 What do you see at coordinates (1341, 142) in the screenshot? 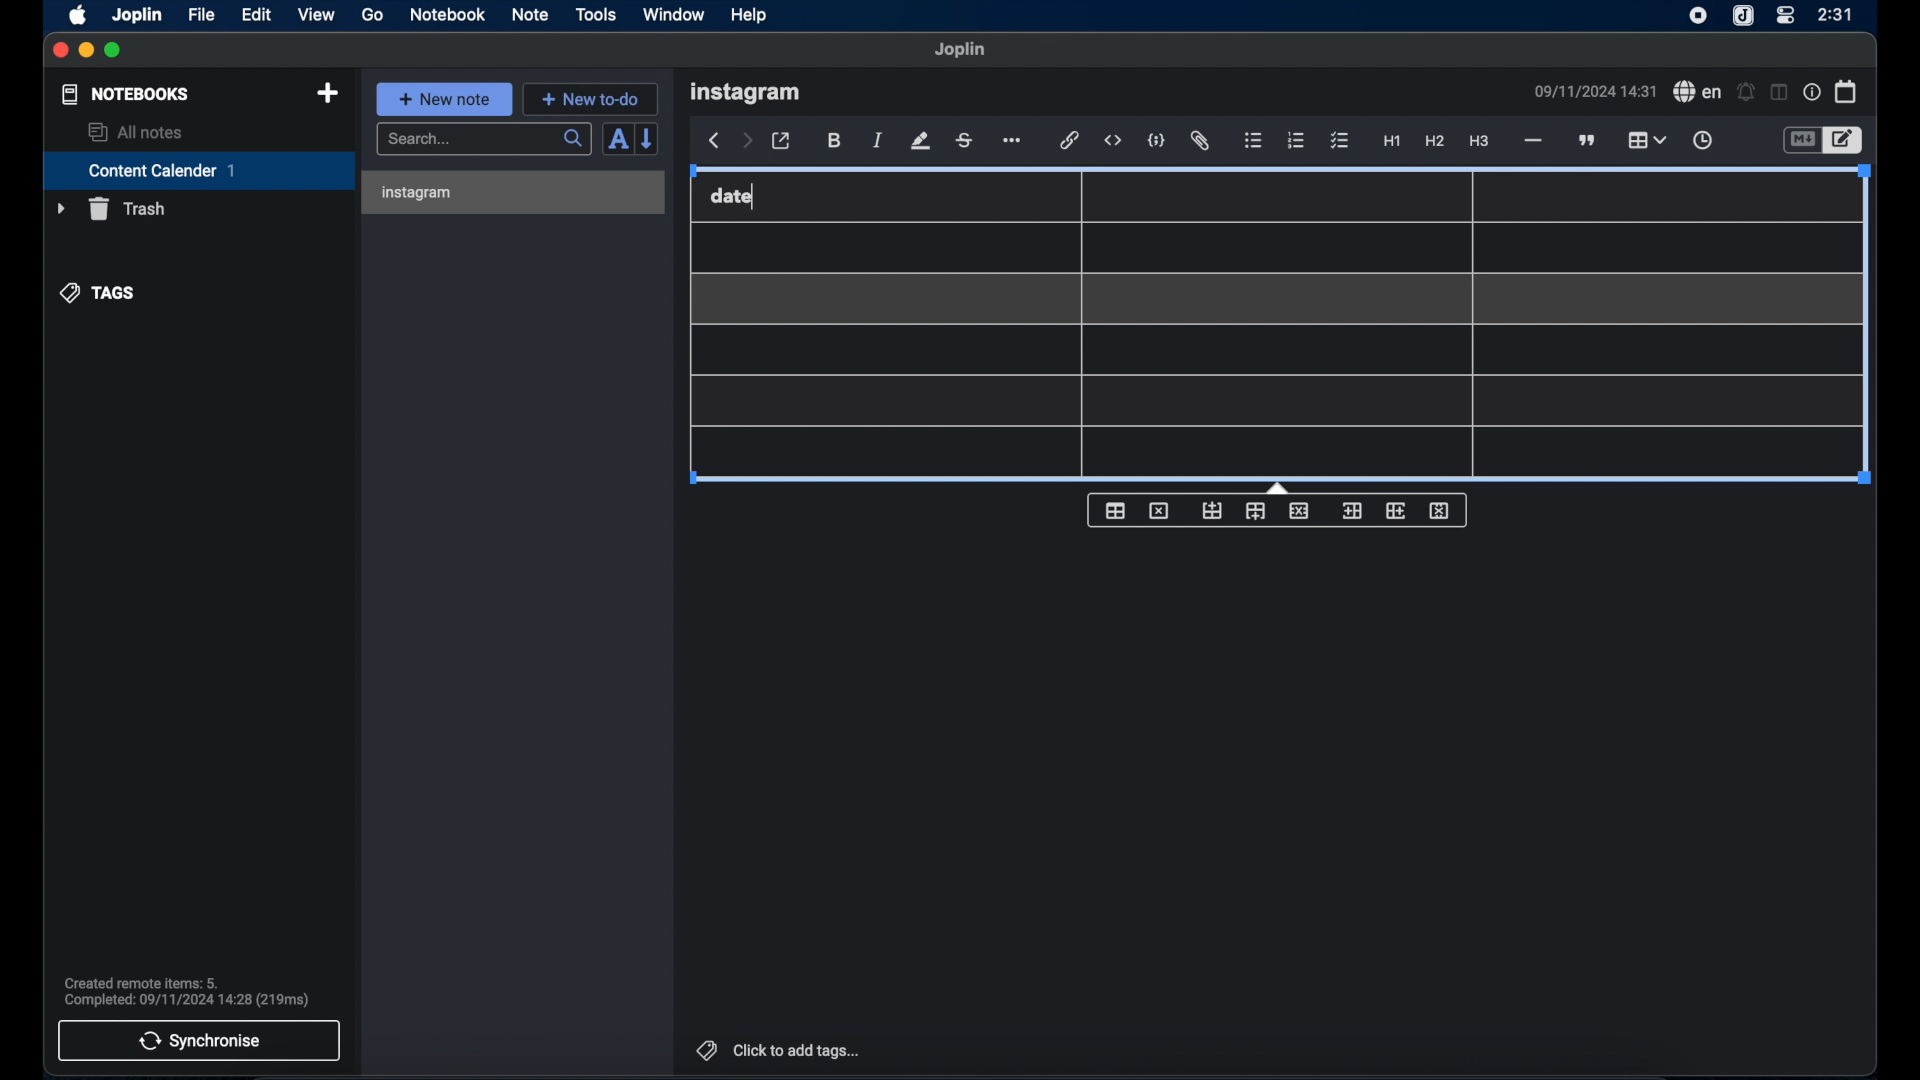
I see `checklist` at bounding box center [1341, 142].